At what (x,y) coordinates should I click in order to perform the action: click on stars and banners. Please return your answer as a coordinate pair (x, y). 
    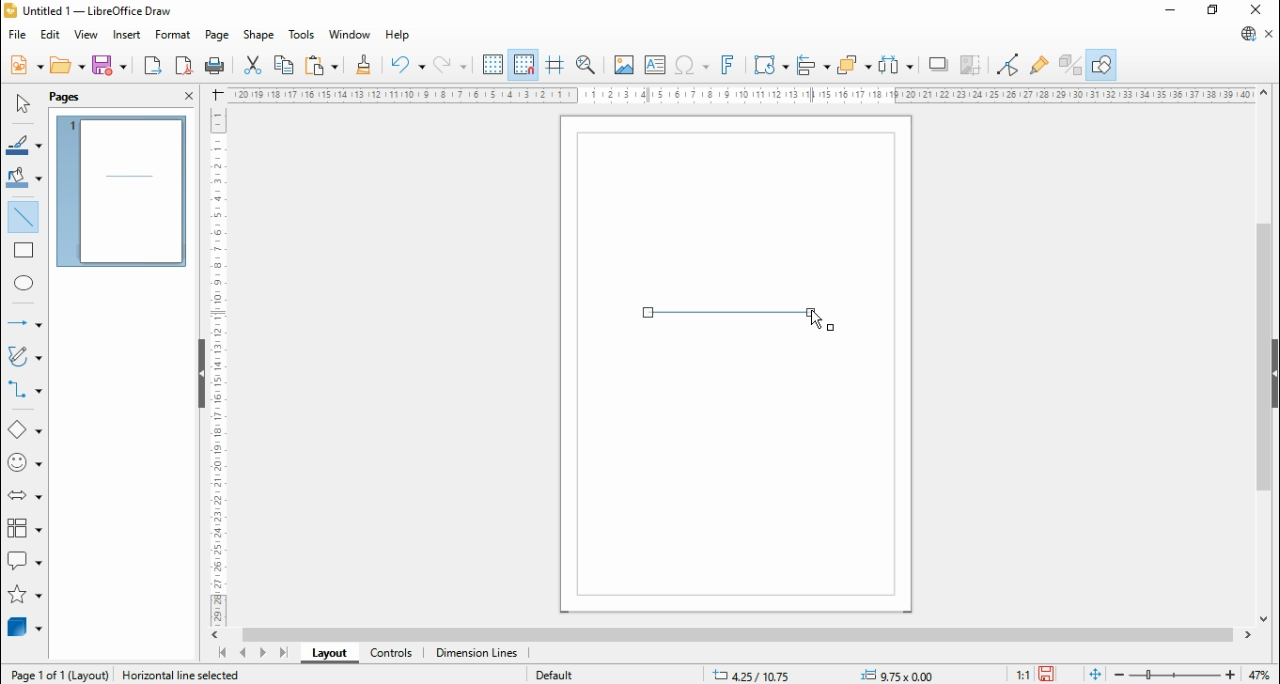
    Looking at the image, I should click on (22, 593).